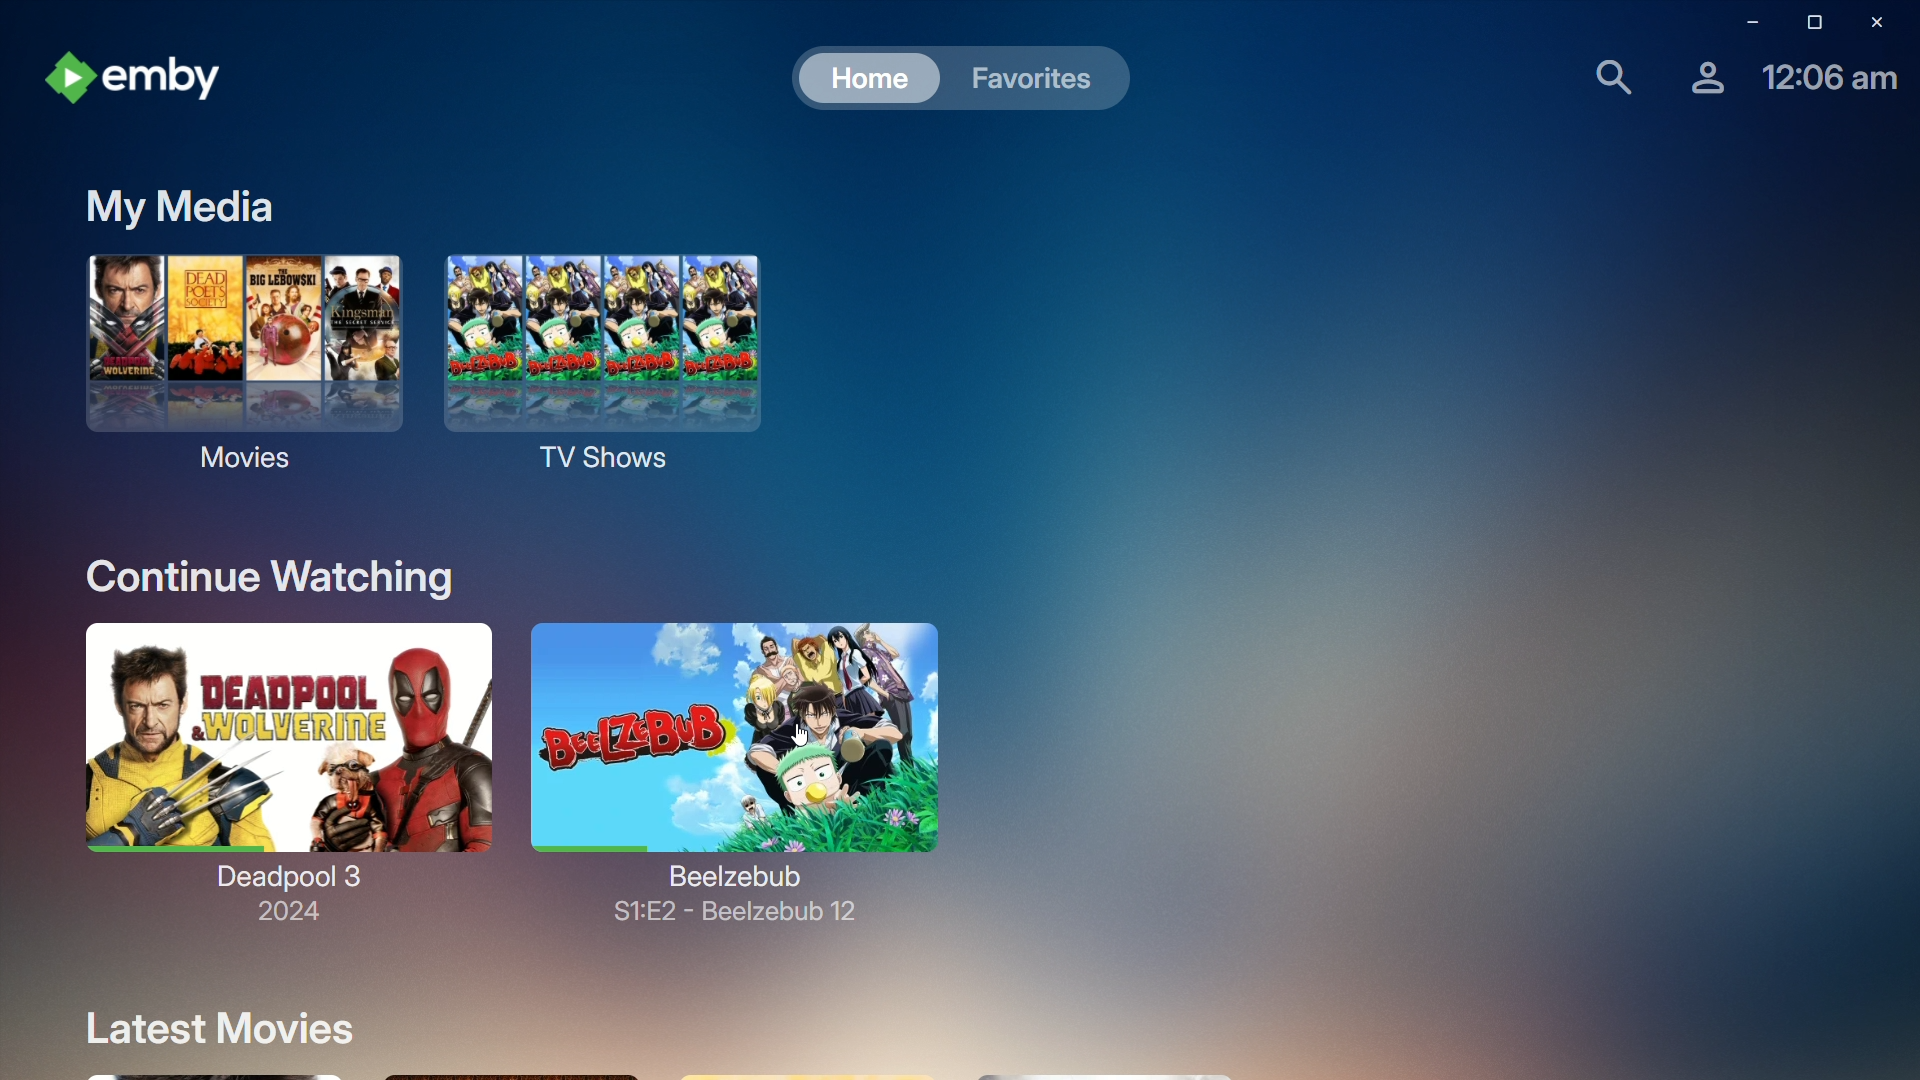 This screenshot has width=1920, height=1080. I want to click on Time, so click(1837, 79).